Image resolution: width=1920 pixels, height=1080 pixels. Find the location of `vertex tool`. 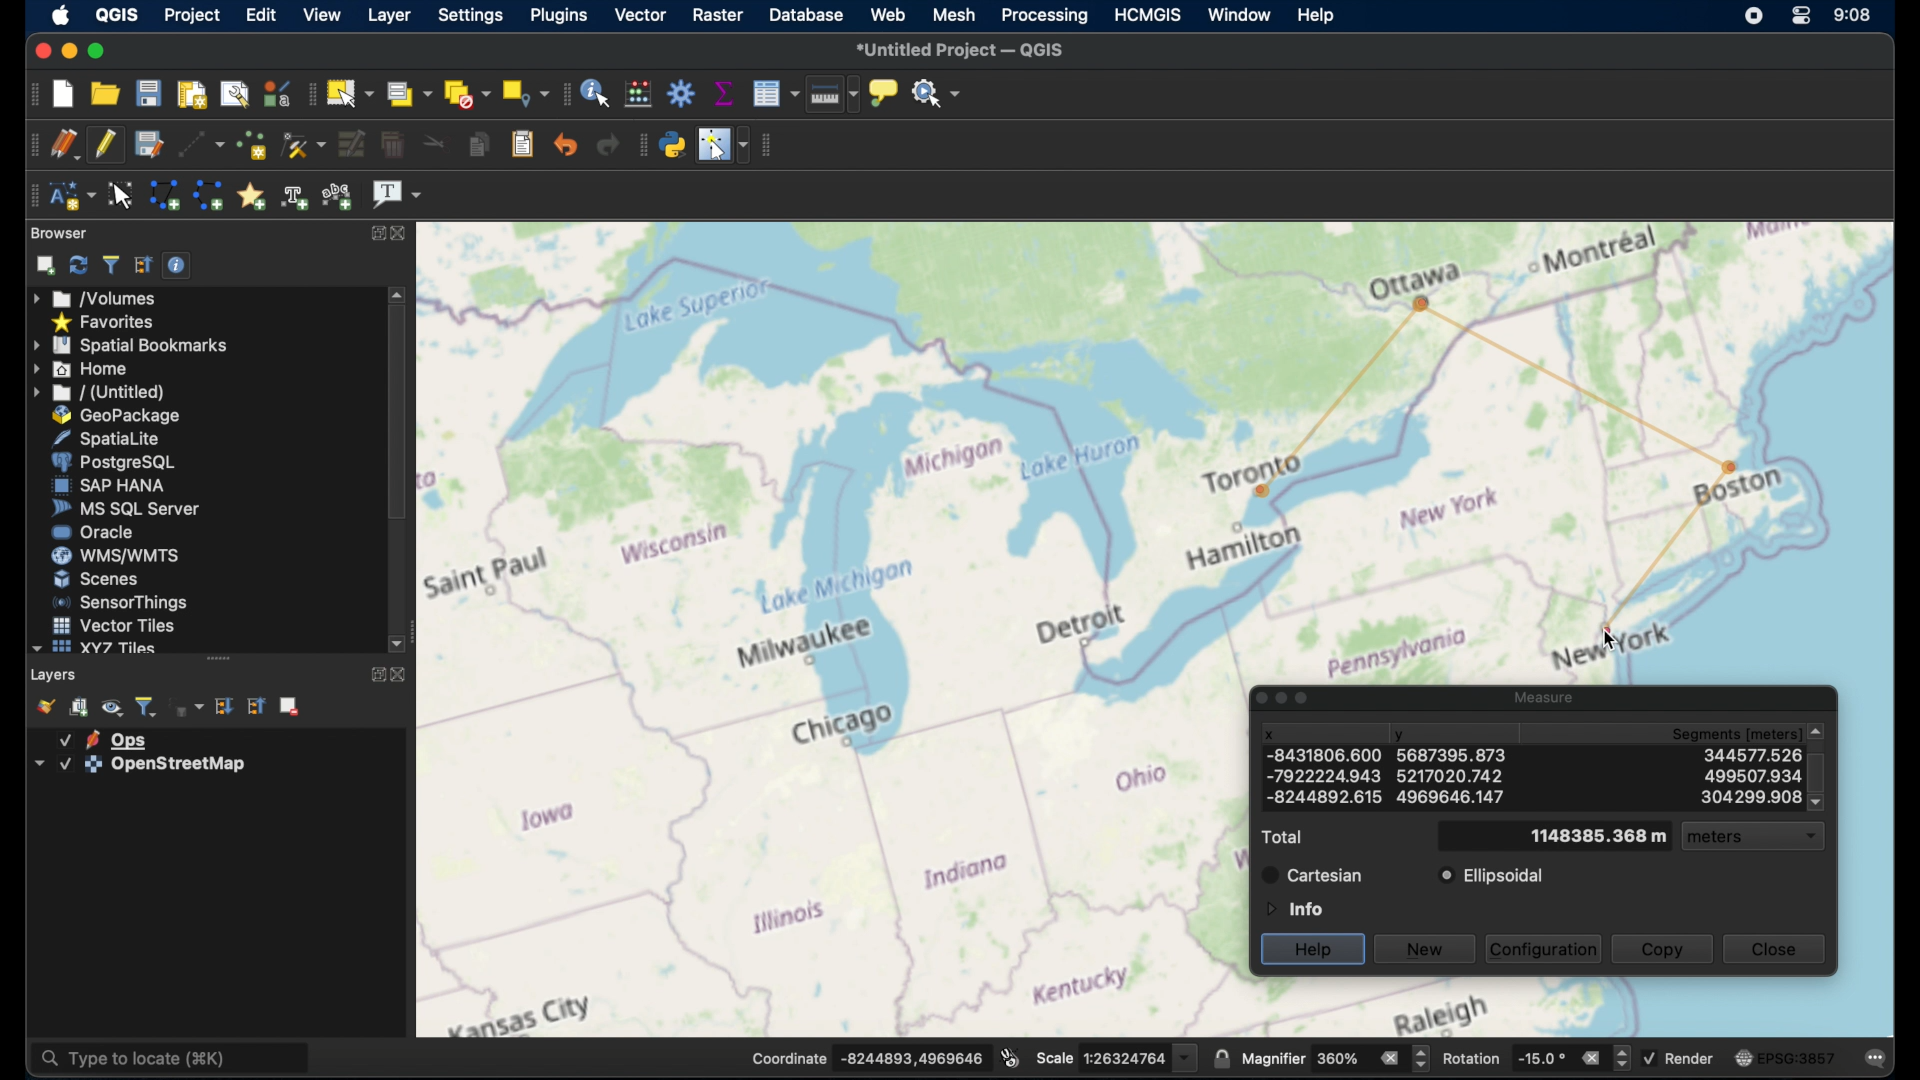

vertex tool is located at coordinates (304, 145).